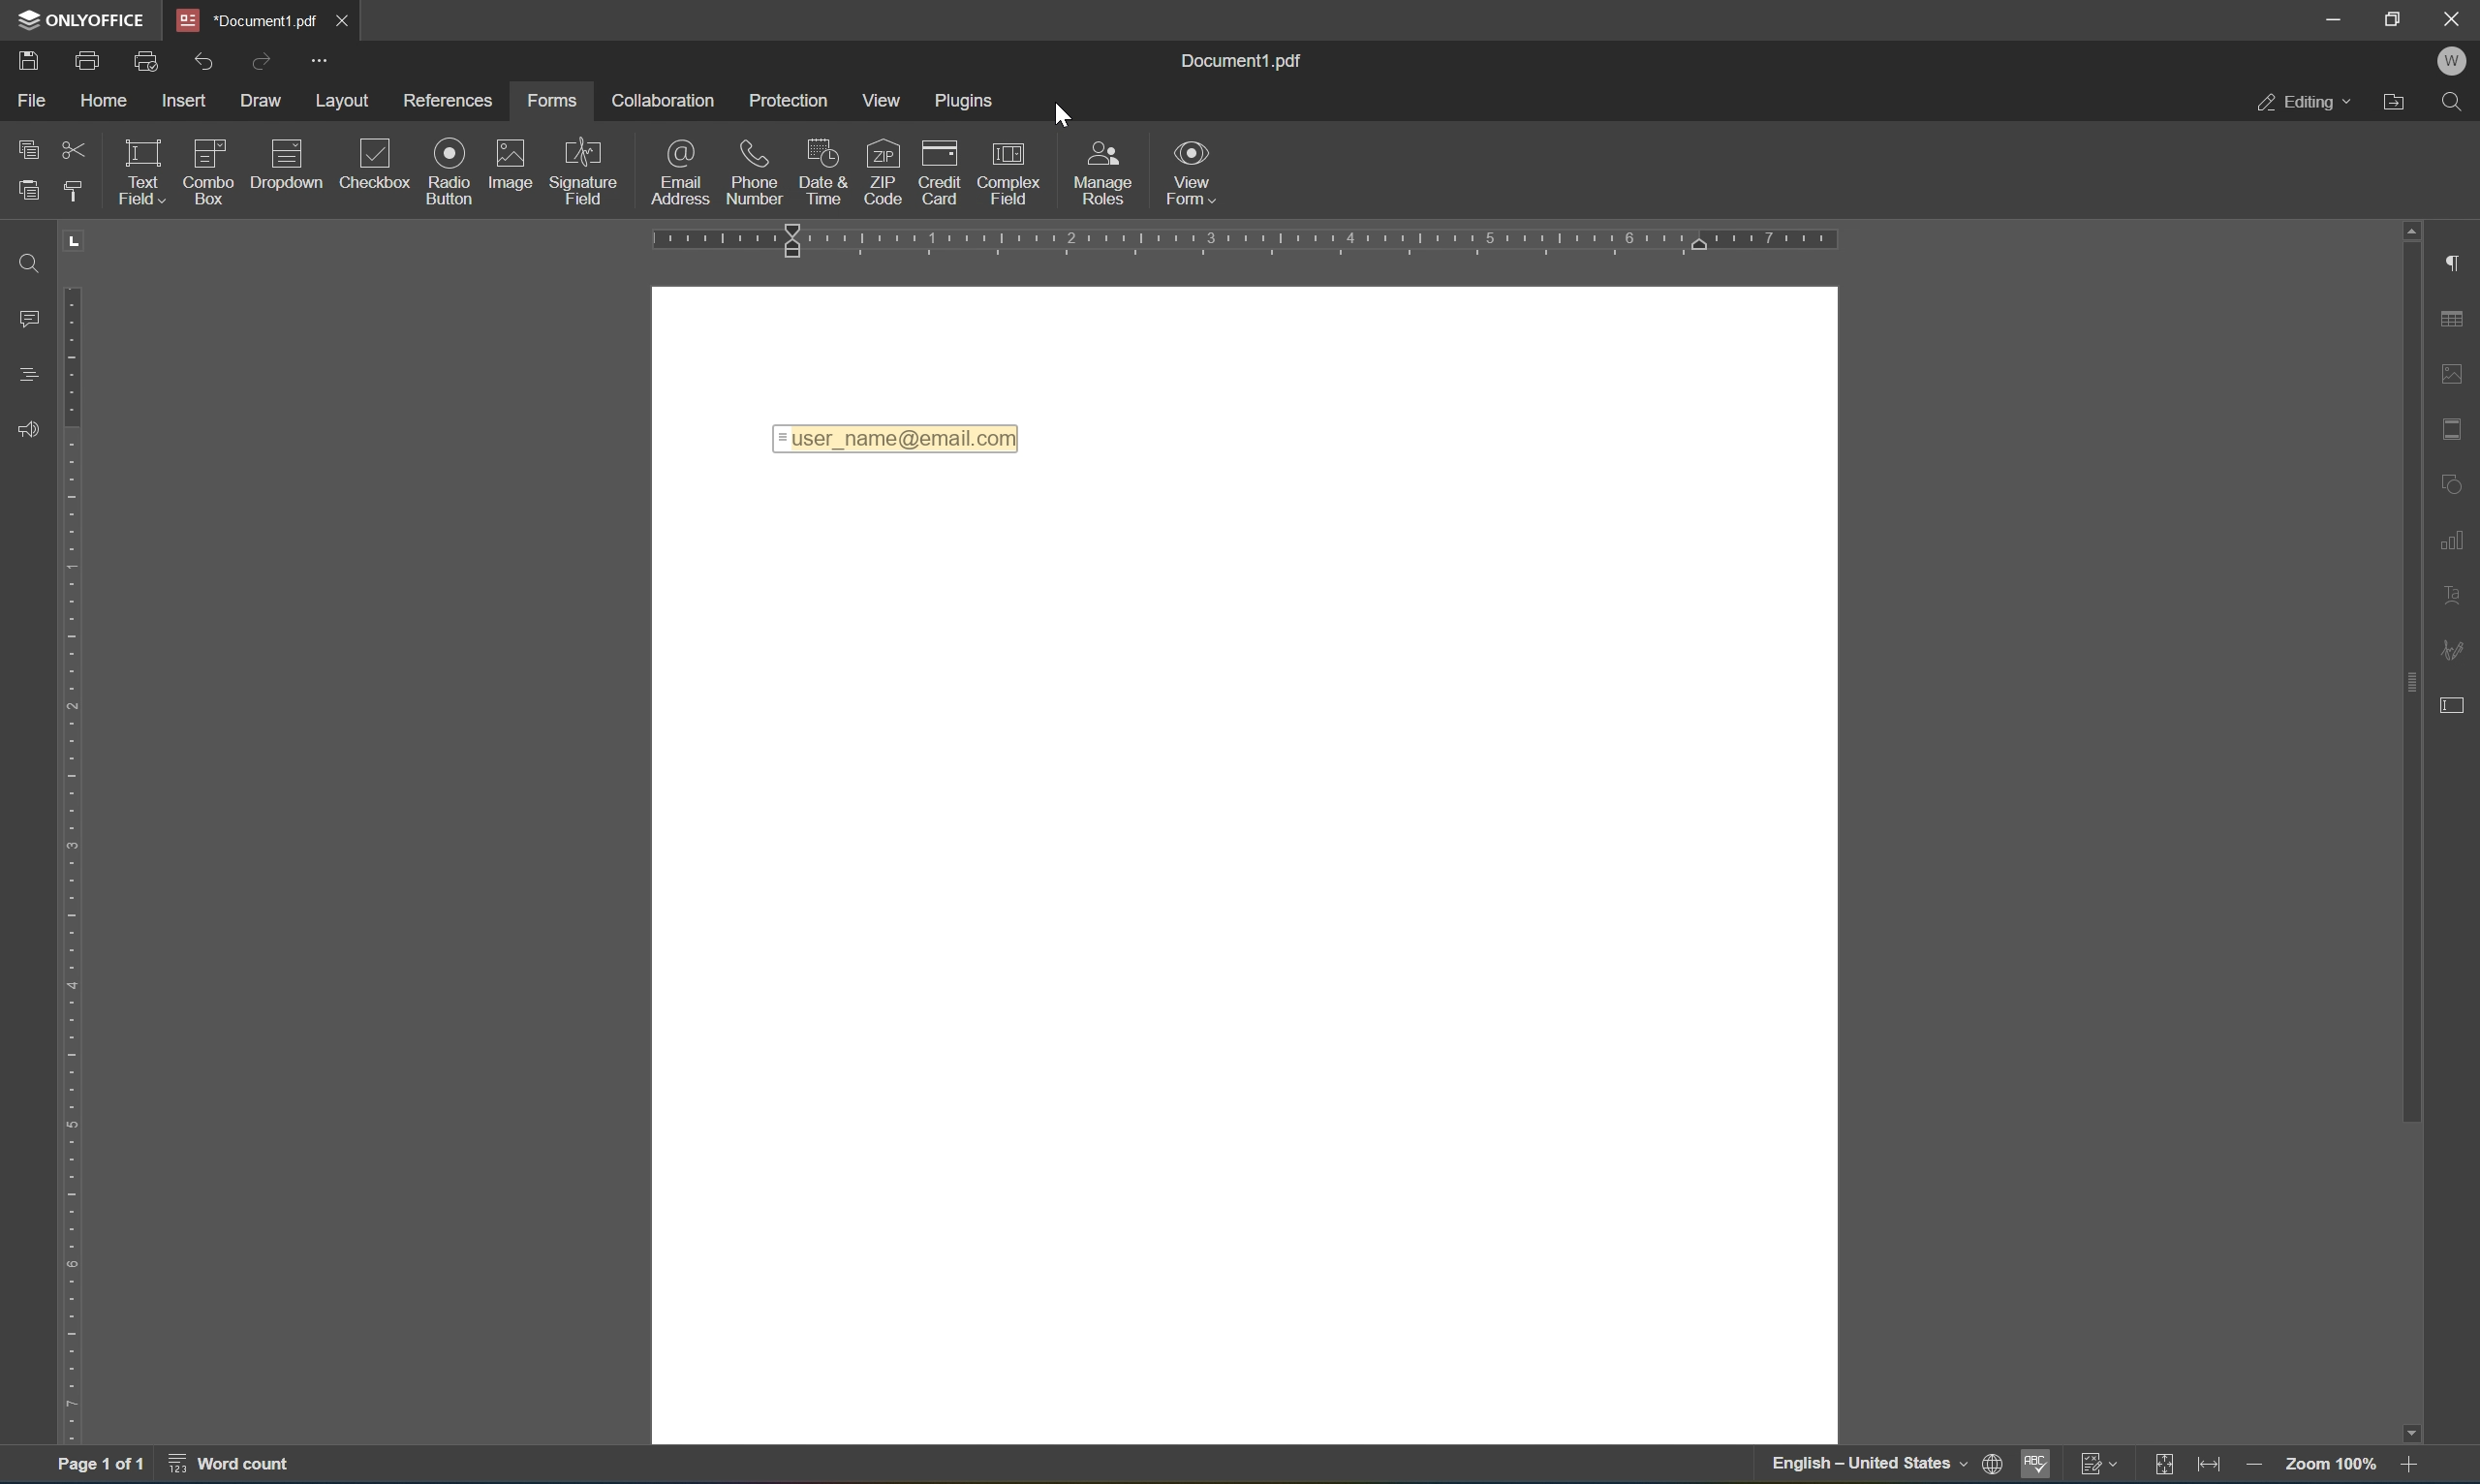 The width and height of the screenshot is (2480, 1484). I want to click on W, so click(2457, 57).